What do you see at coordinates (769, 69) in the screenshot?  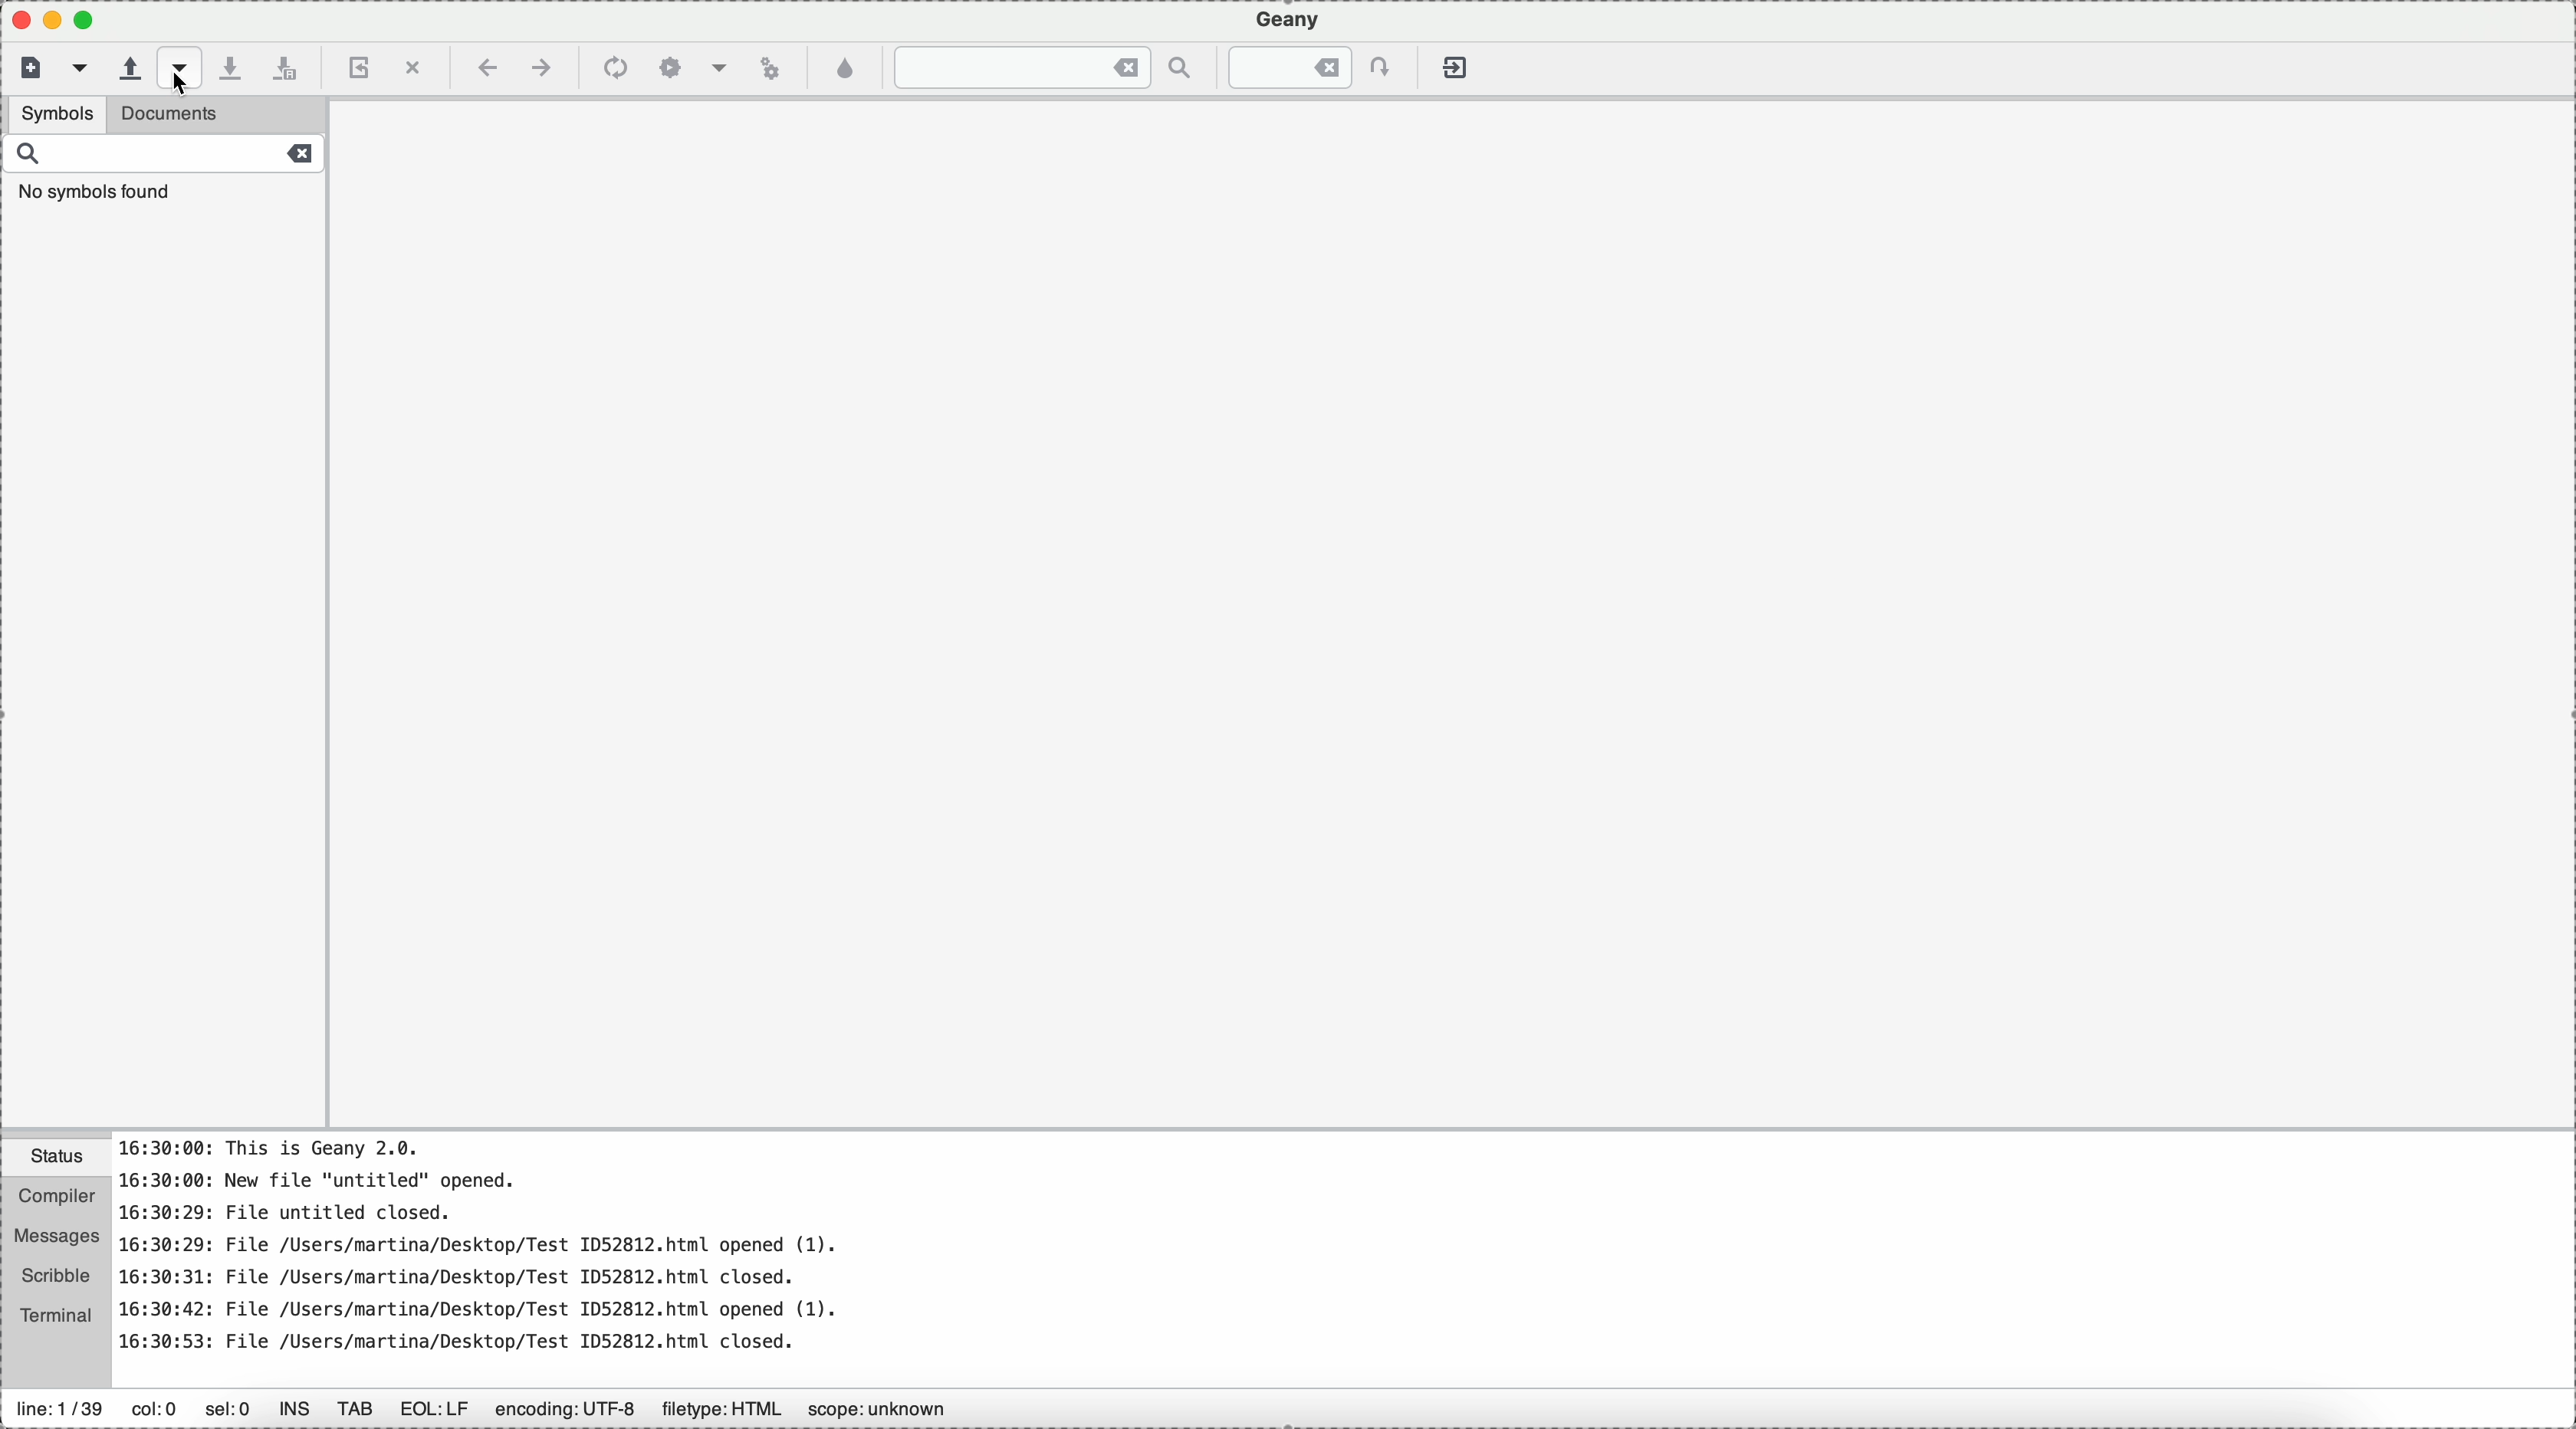 I see `run or view the current file` at bounding box center [769, 69].